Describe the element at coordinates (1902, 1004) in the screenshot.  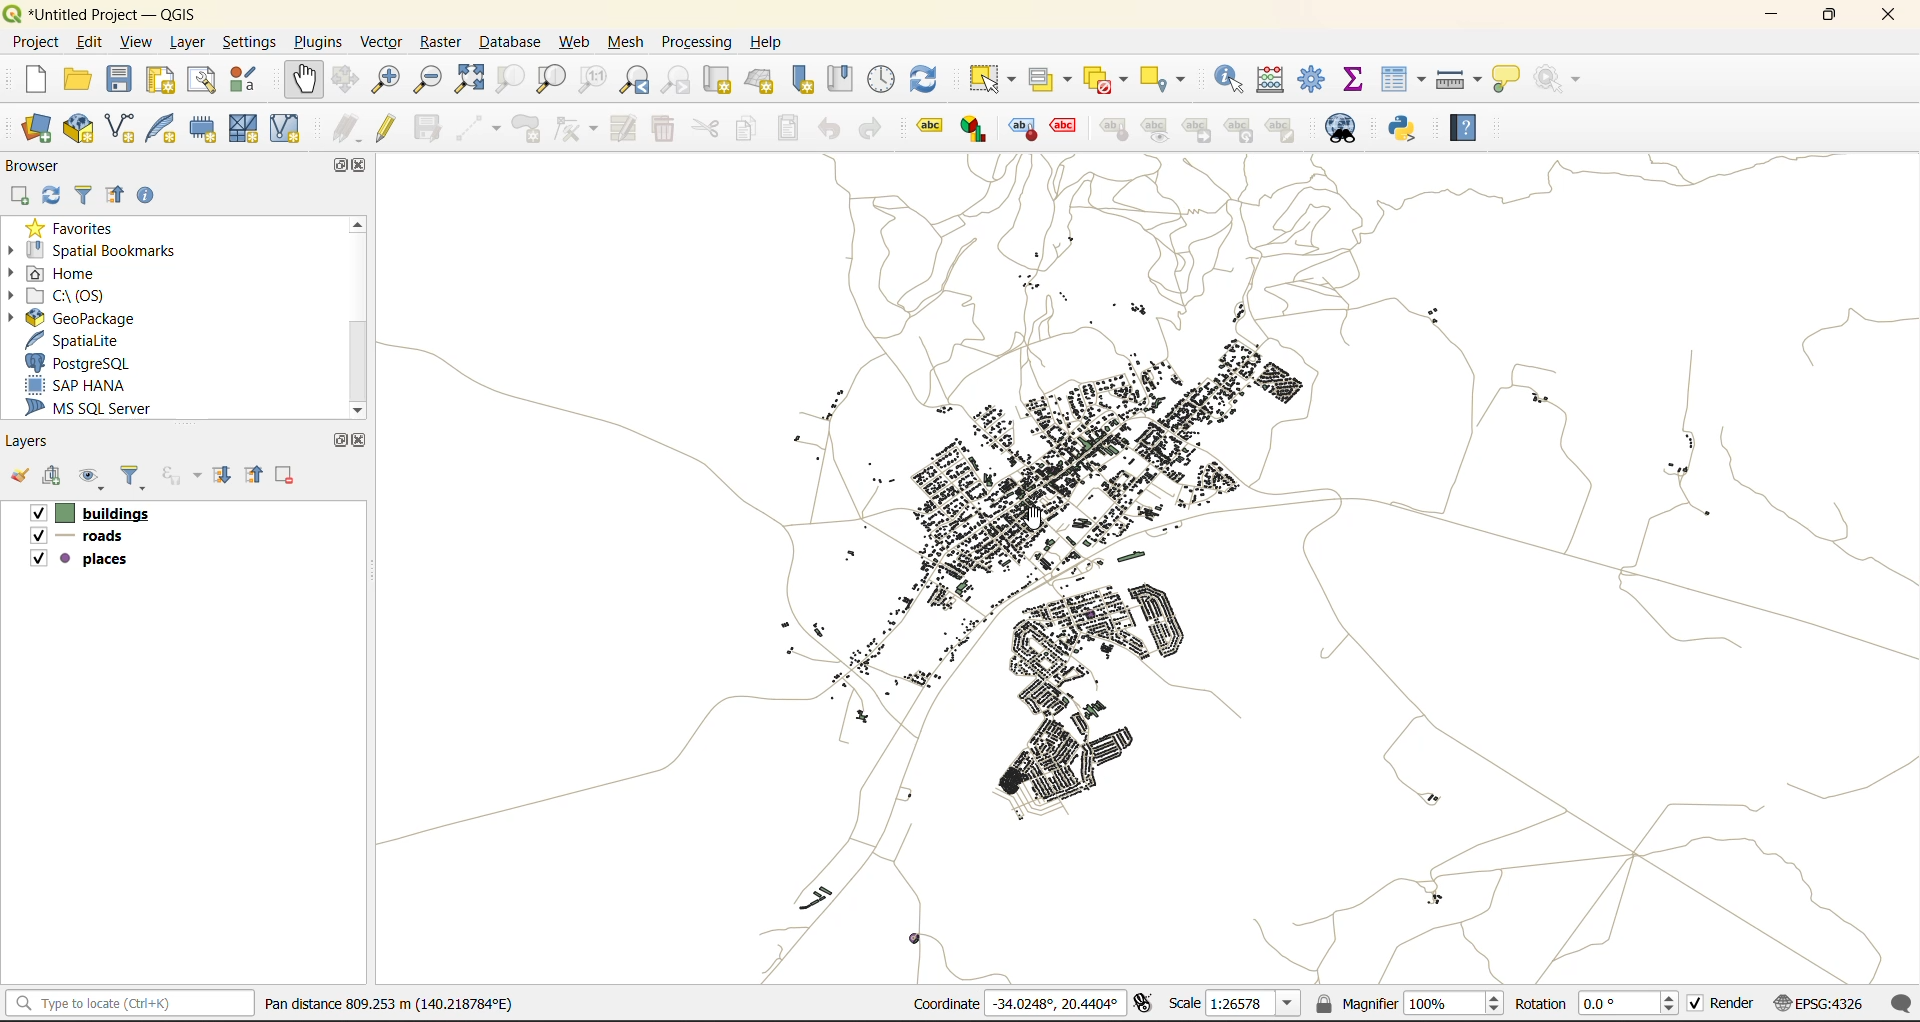
I see `log messages` at that location.